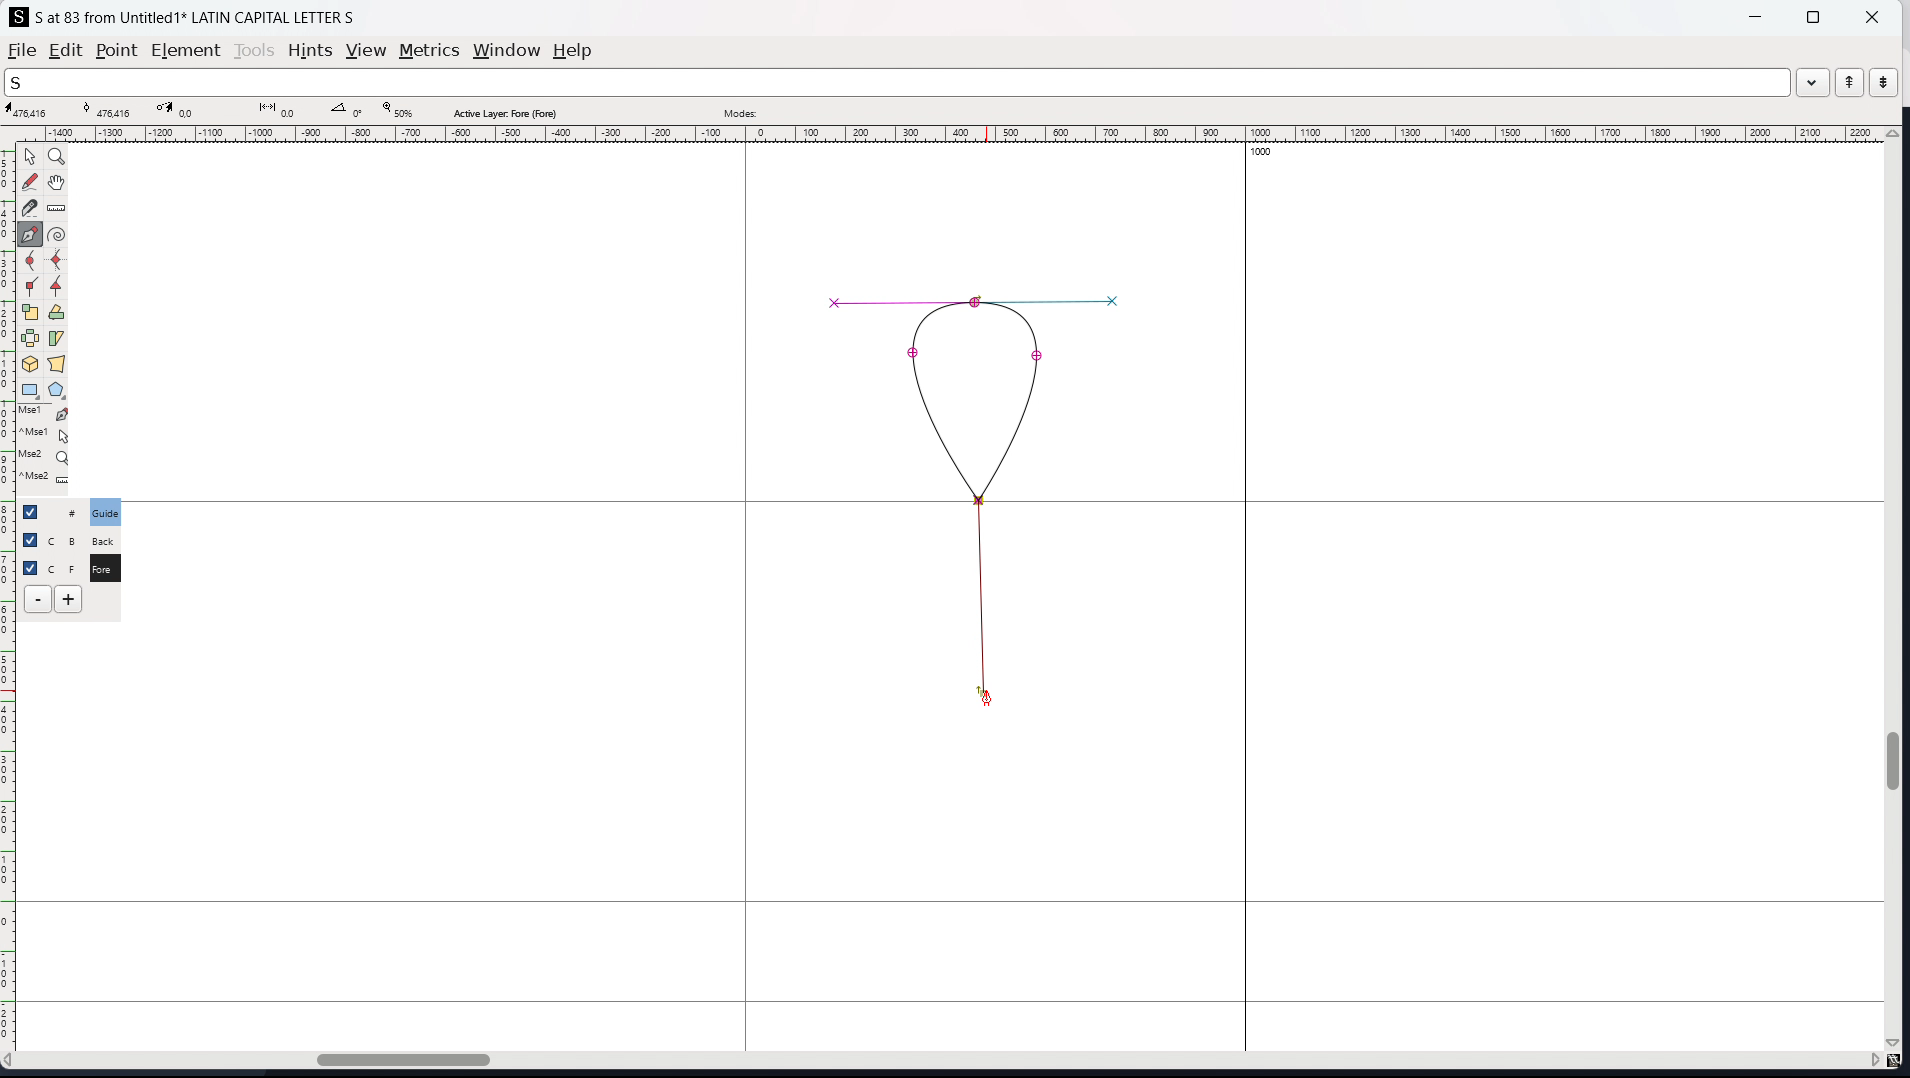  What do you see at coordinates (1267, 154) in the screenshot?
I see `1000` at bounding box center [1267, 154].